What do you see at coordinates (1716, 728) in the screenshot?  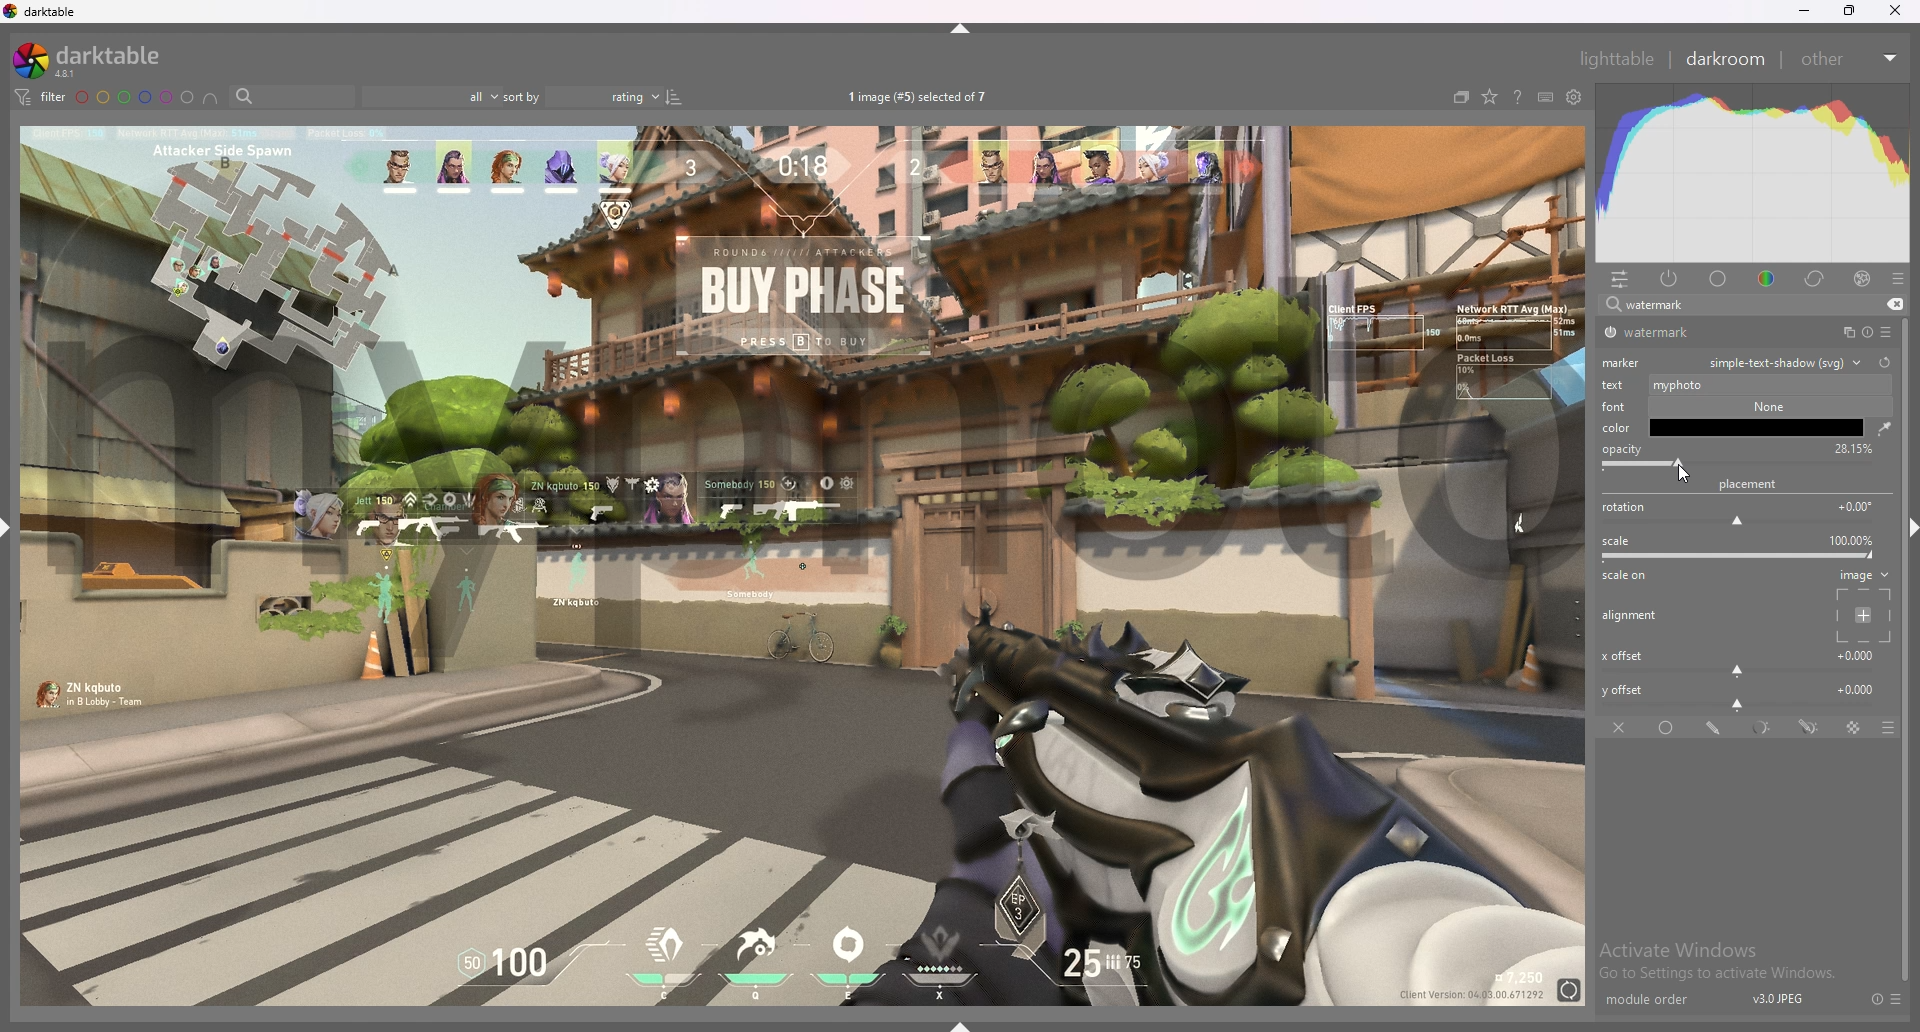 I see `drawn mask` at bounding box center [1716, 728].